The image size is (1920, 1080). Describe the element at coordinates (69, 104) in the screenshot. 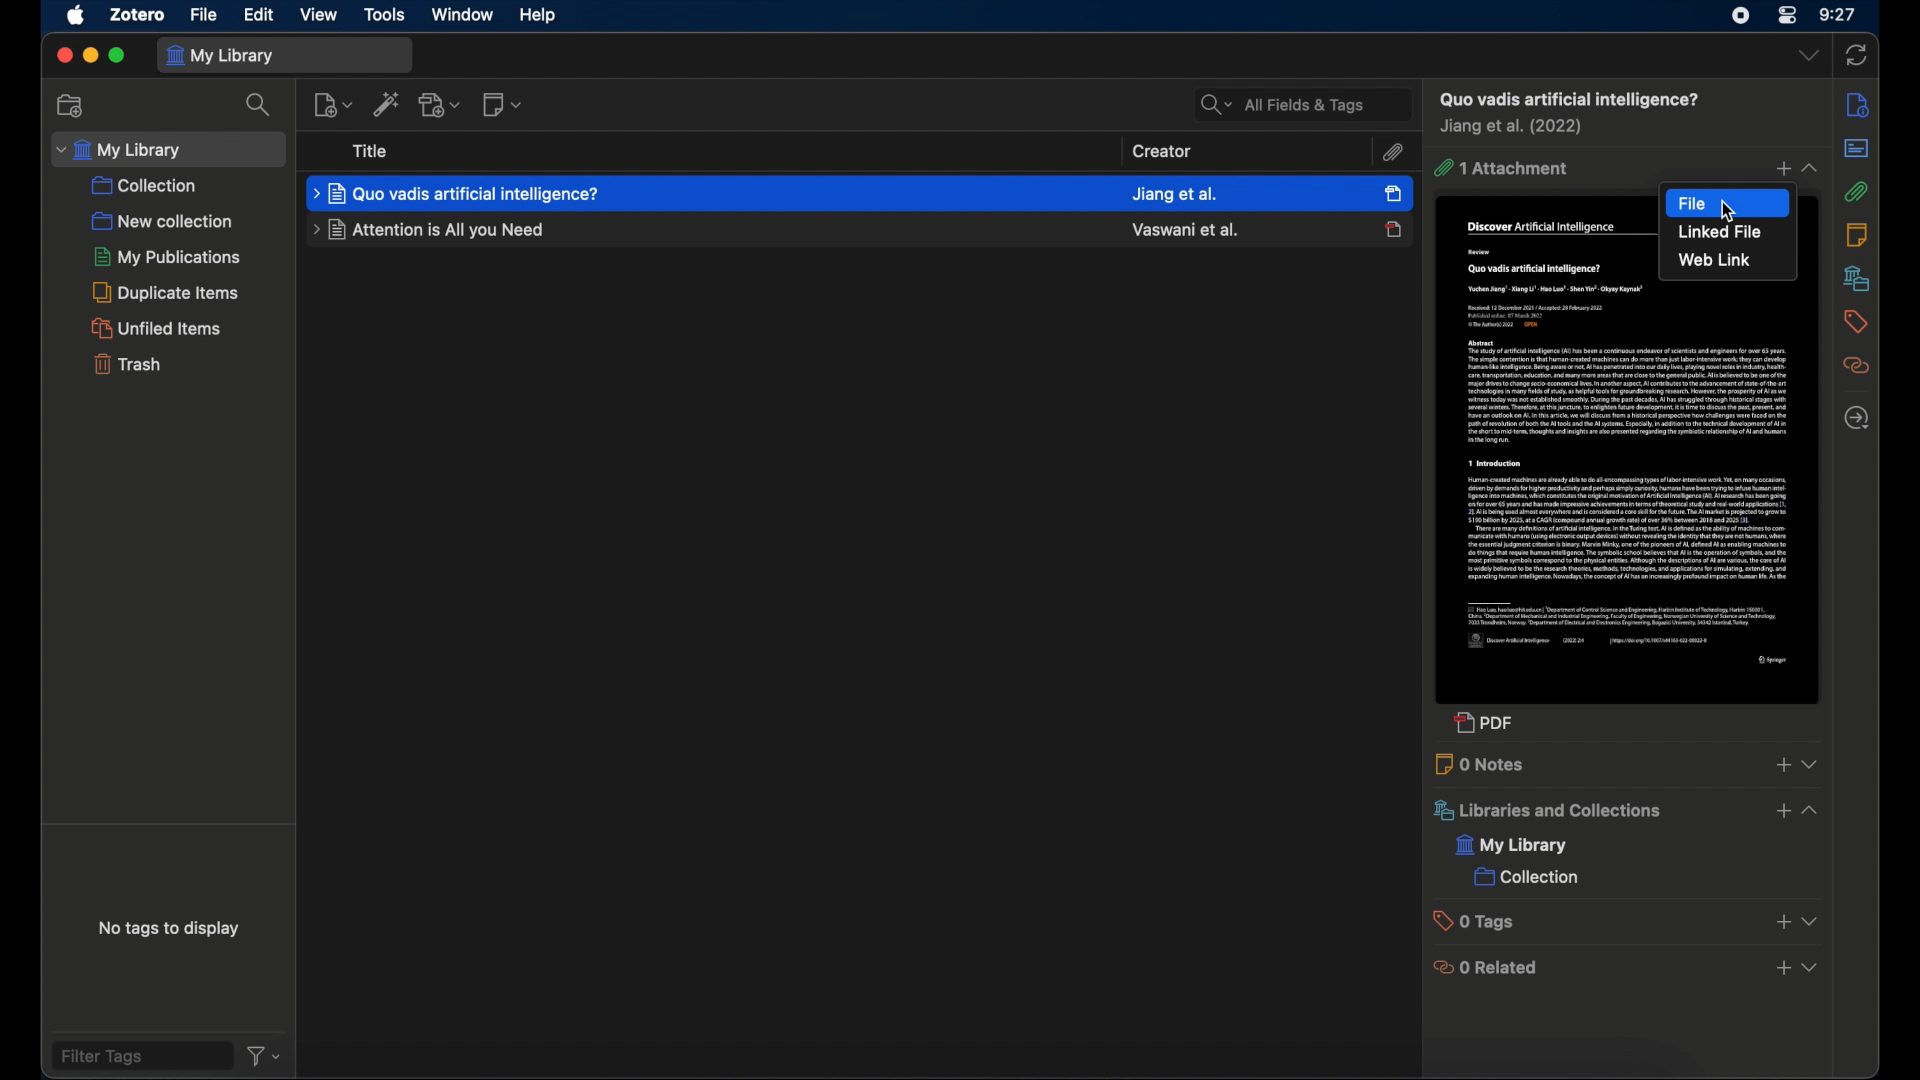

I see `new collection` at that location.